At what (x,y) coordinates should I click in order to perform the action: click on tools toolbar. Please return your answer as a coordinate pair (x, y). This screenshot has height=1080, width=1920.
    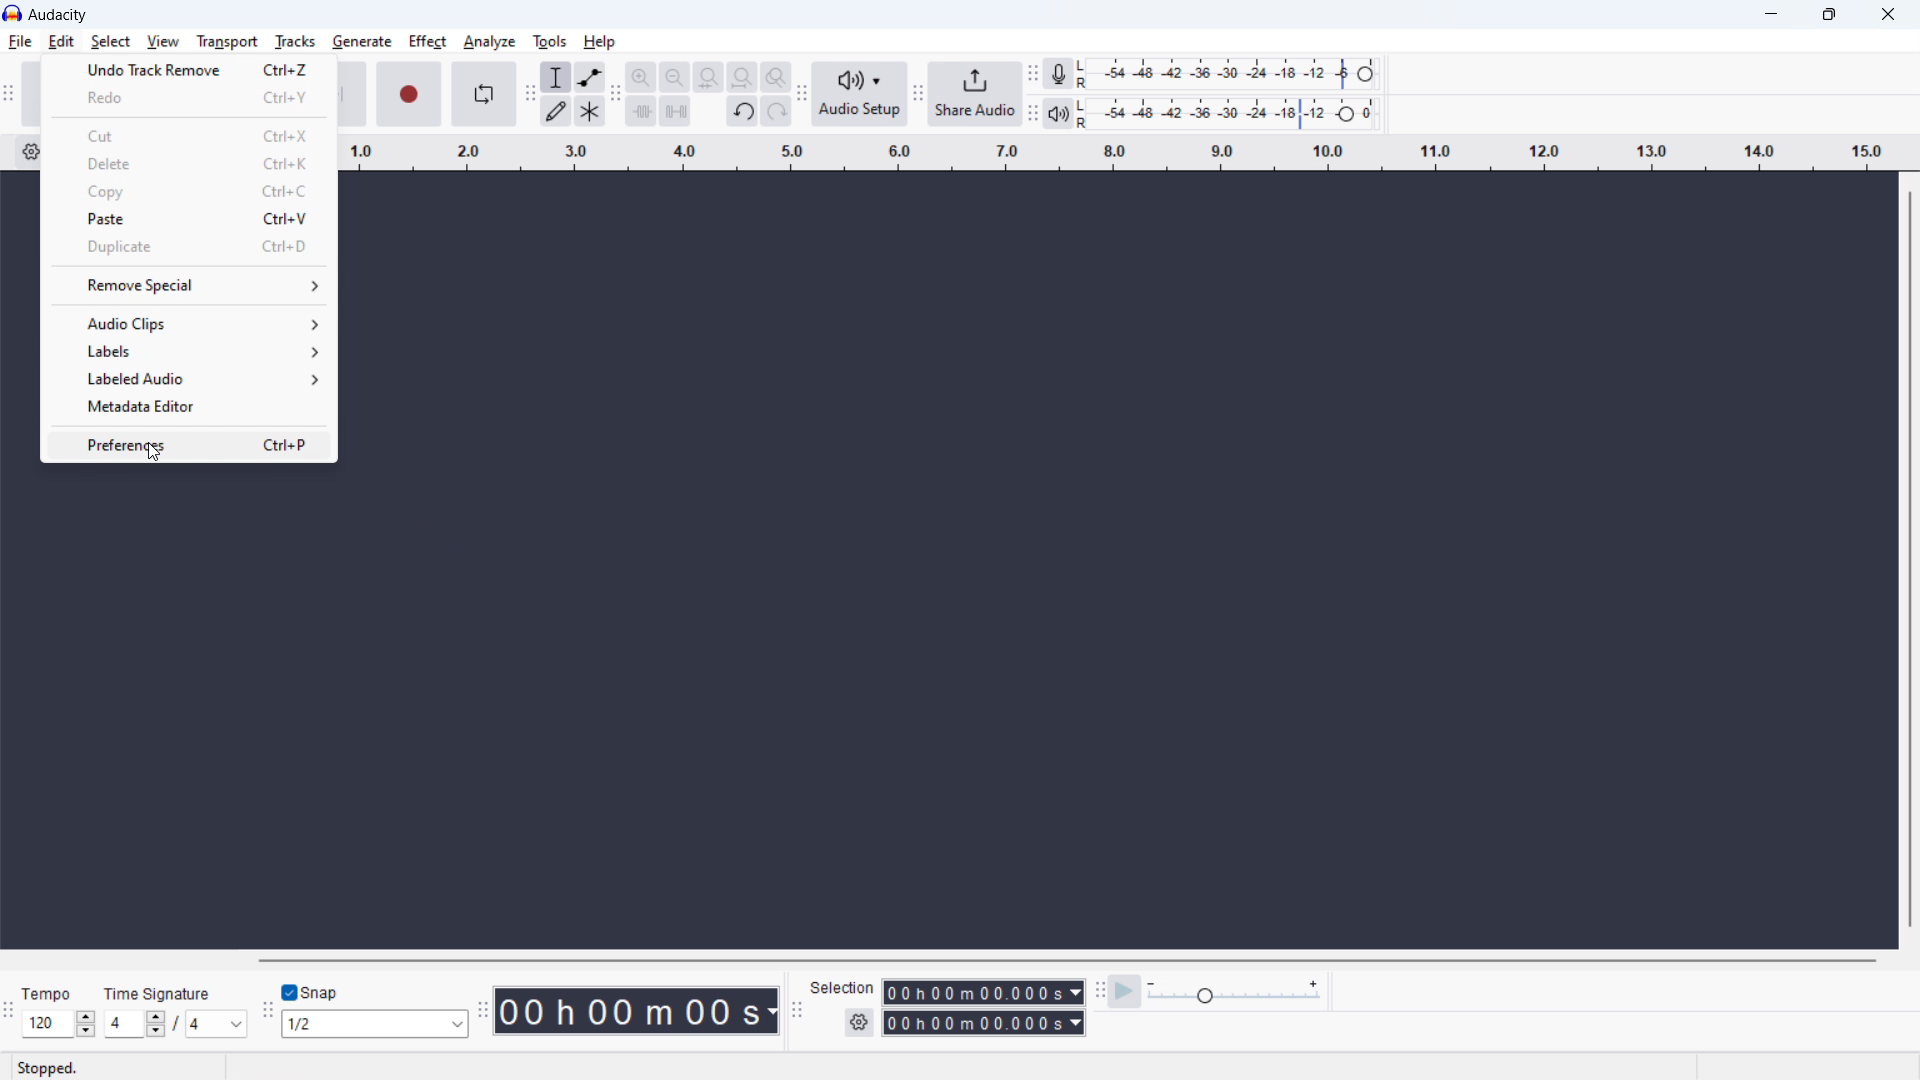
    Looking at the image, I should click on (530, 94).